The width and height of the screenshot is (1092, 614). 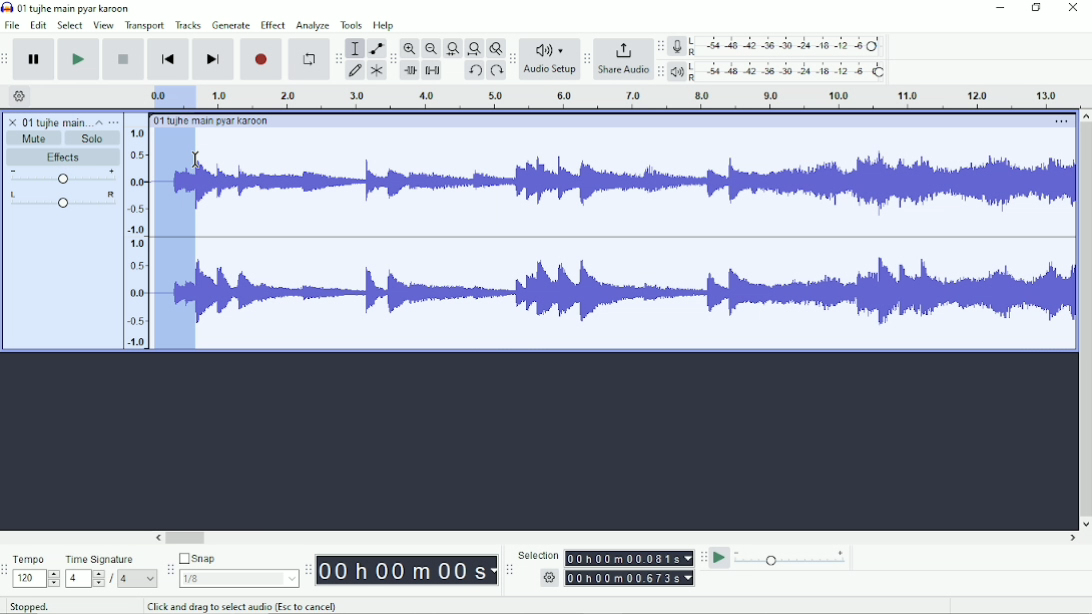 What do you see at coordinates (113, 579) in the screenshot?
I see `/` at bounding box center [113, 579].